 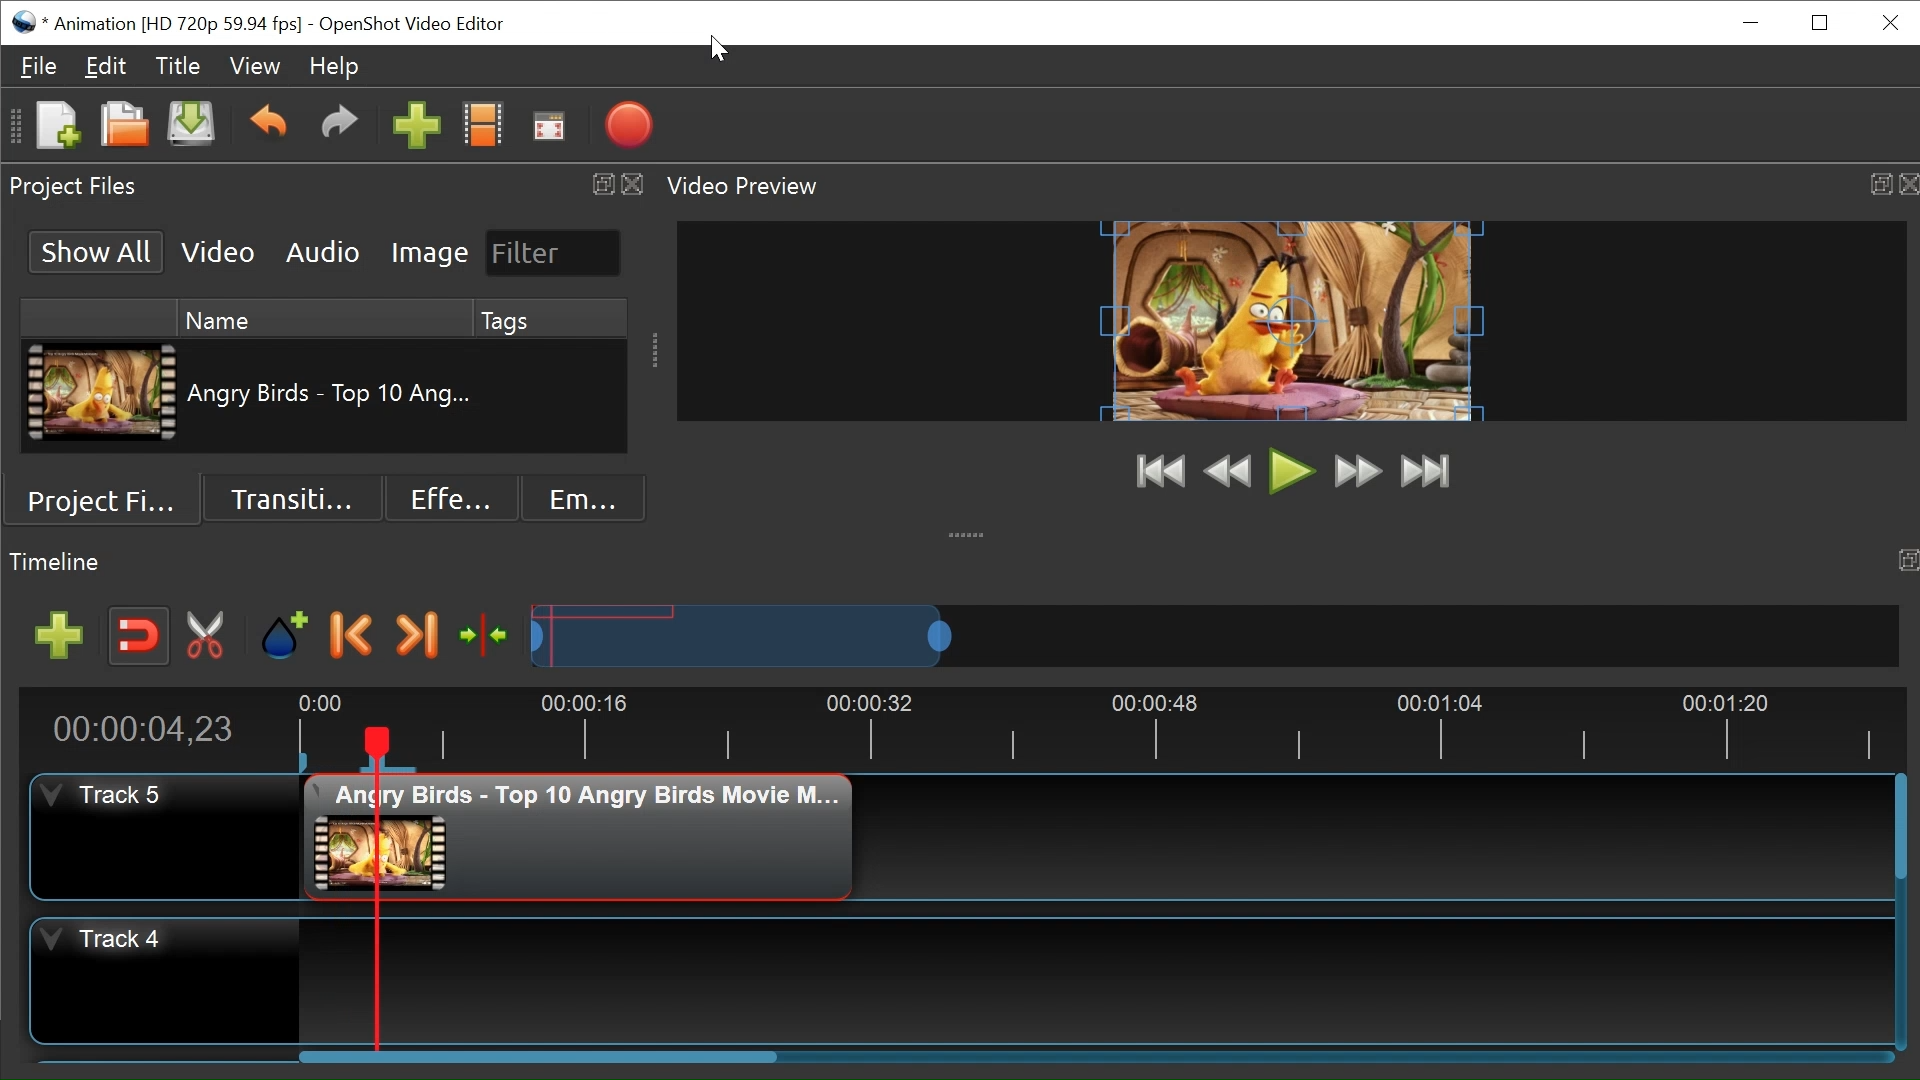 I want to click on Filter, so click(x=554, y=253).